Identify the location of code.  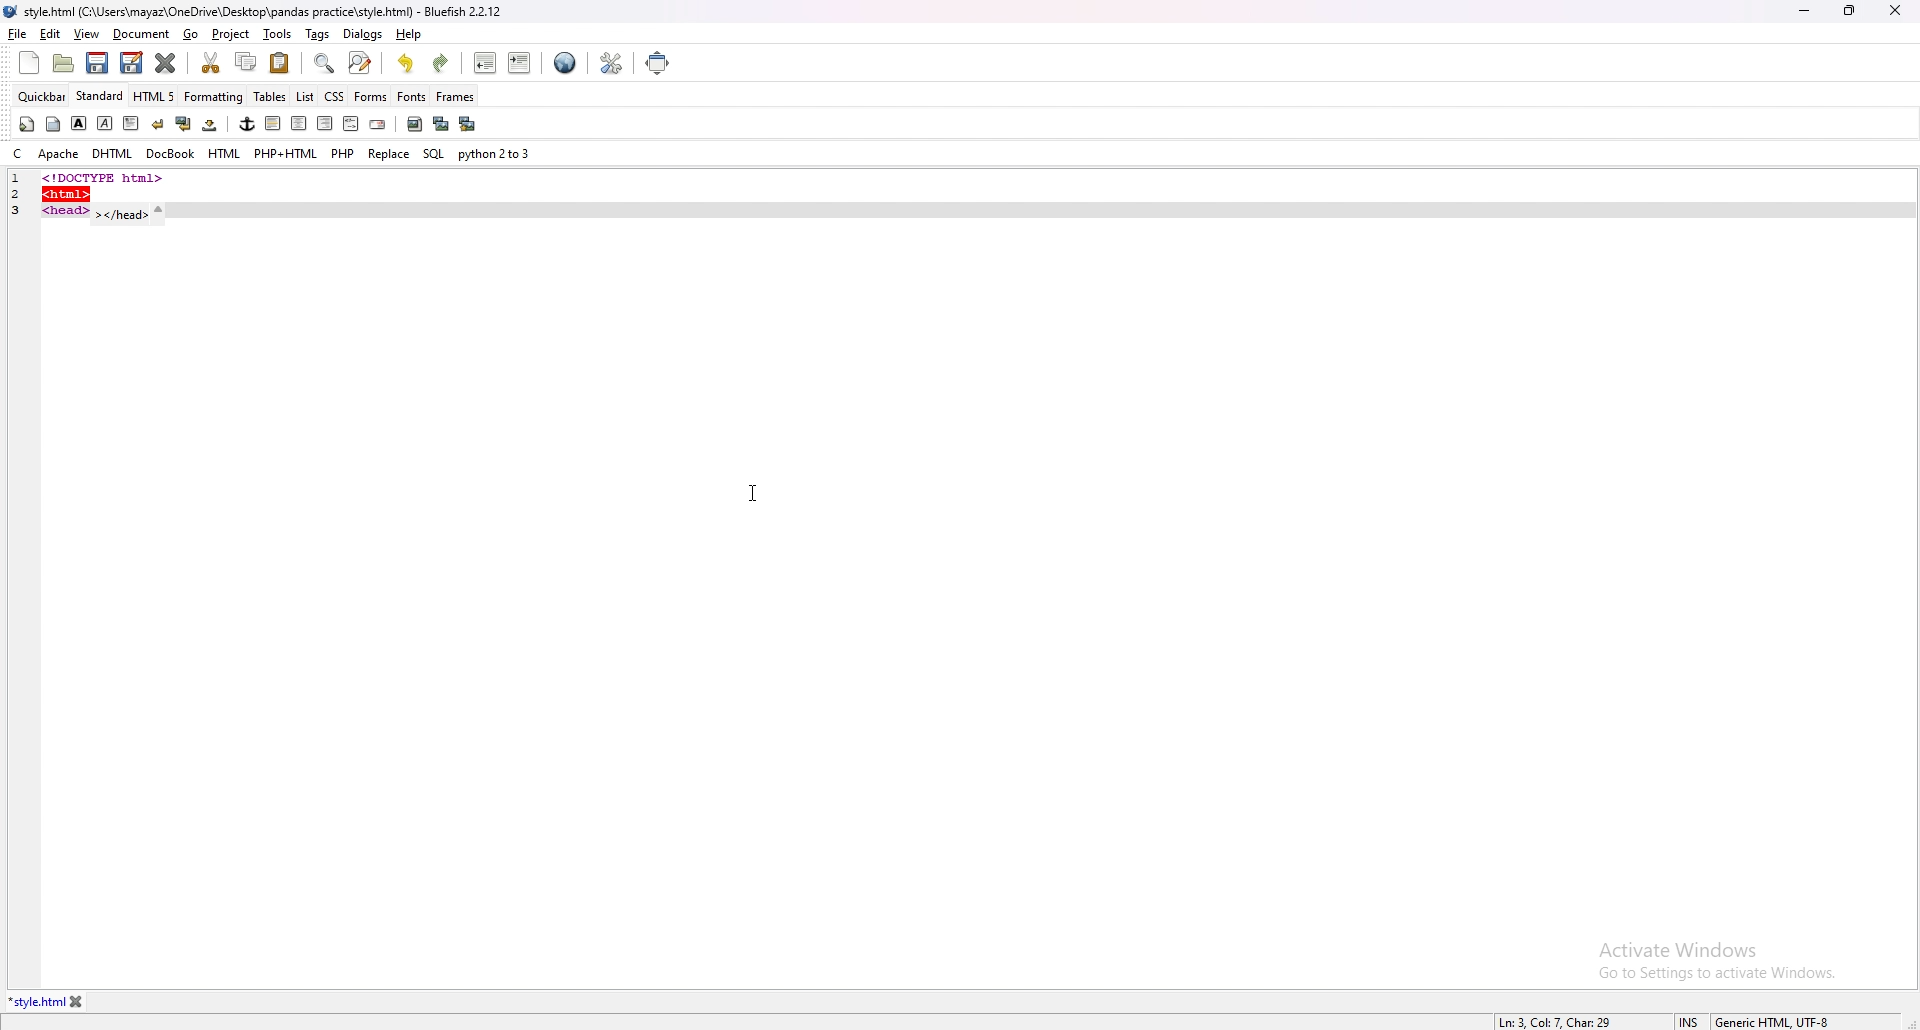
(123, 209).